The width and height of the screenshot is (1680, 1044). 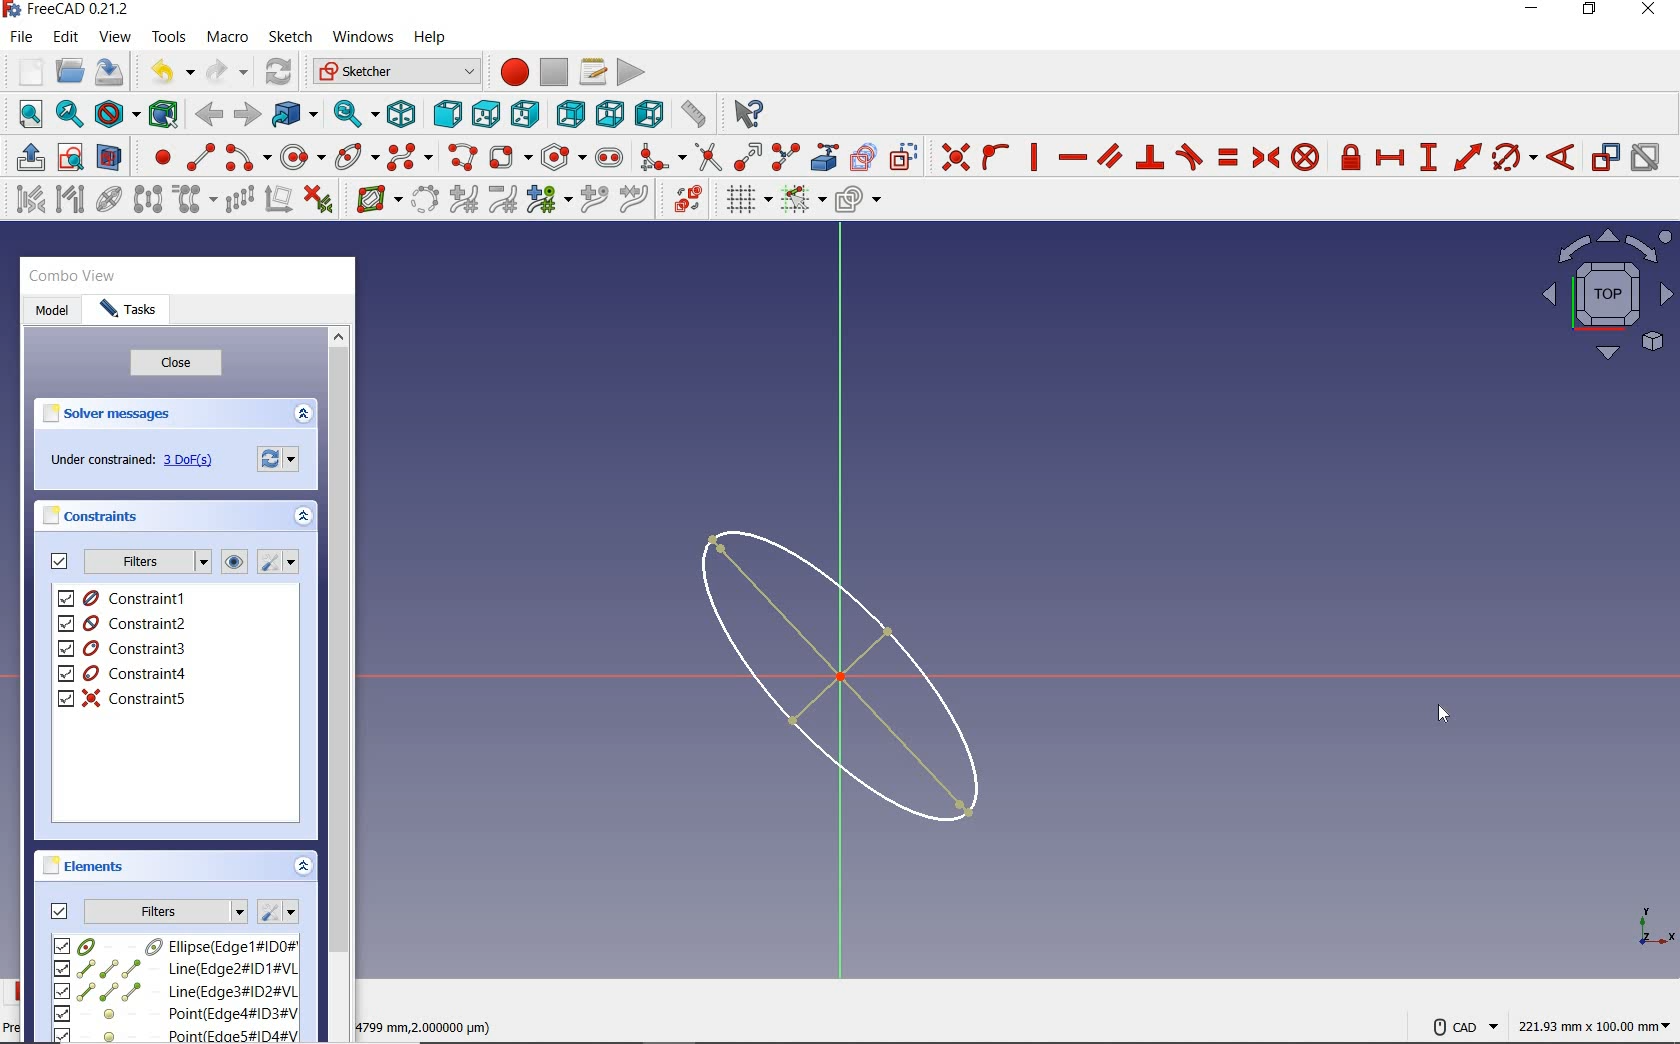 I want to click on view, so click(x=117, y=36).